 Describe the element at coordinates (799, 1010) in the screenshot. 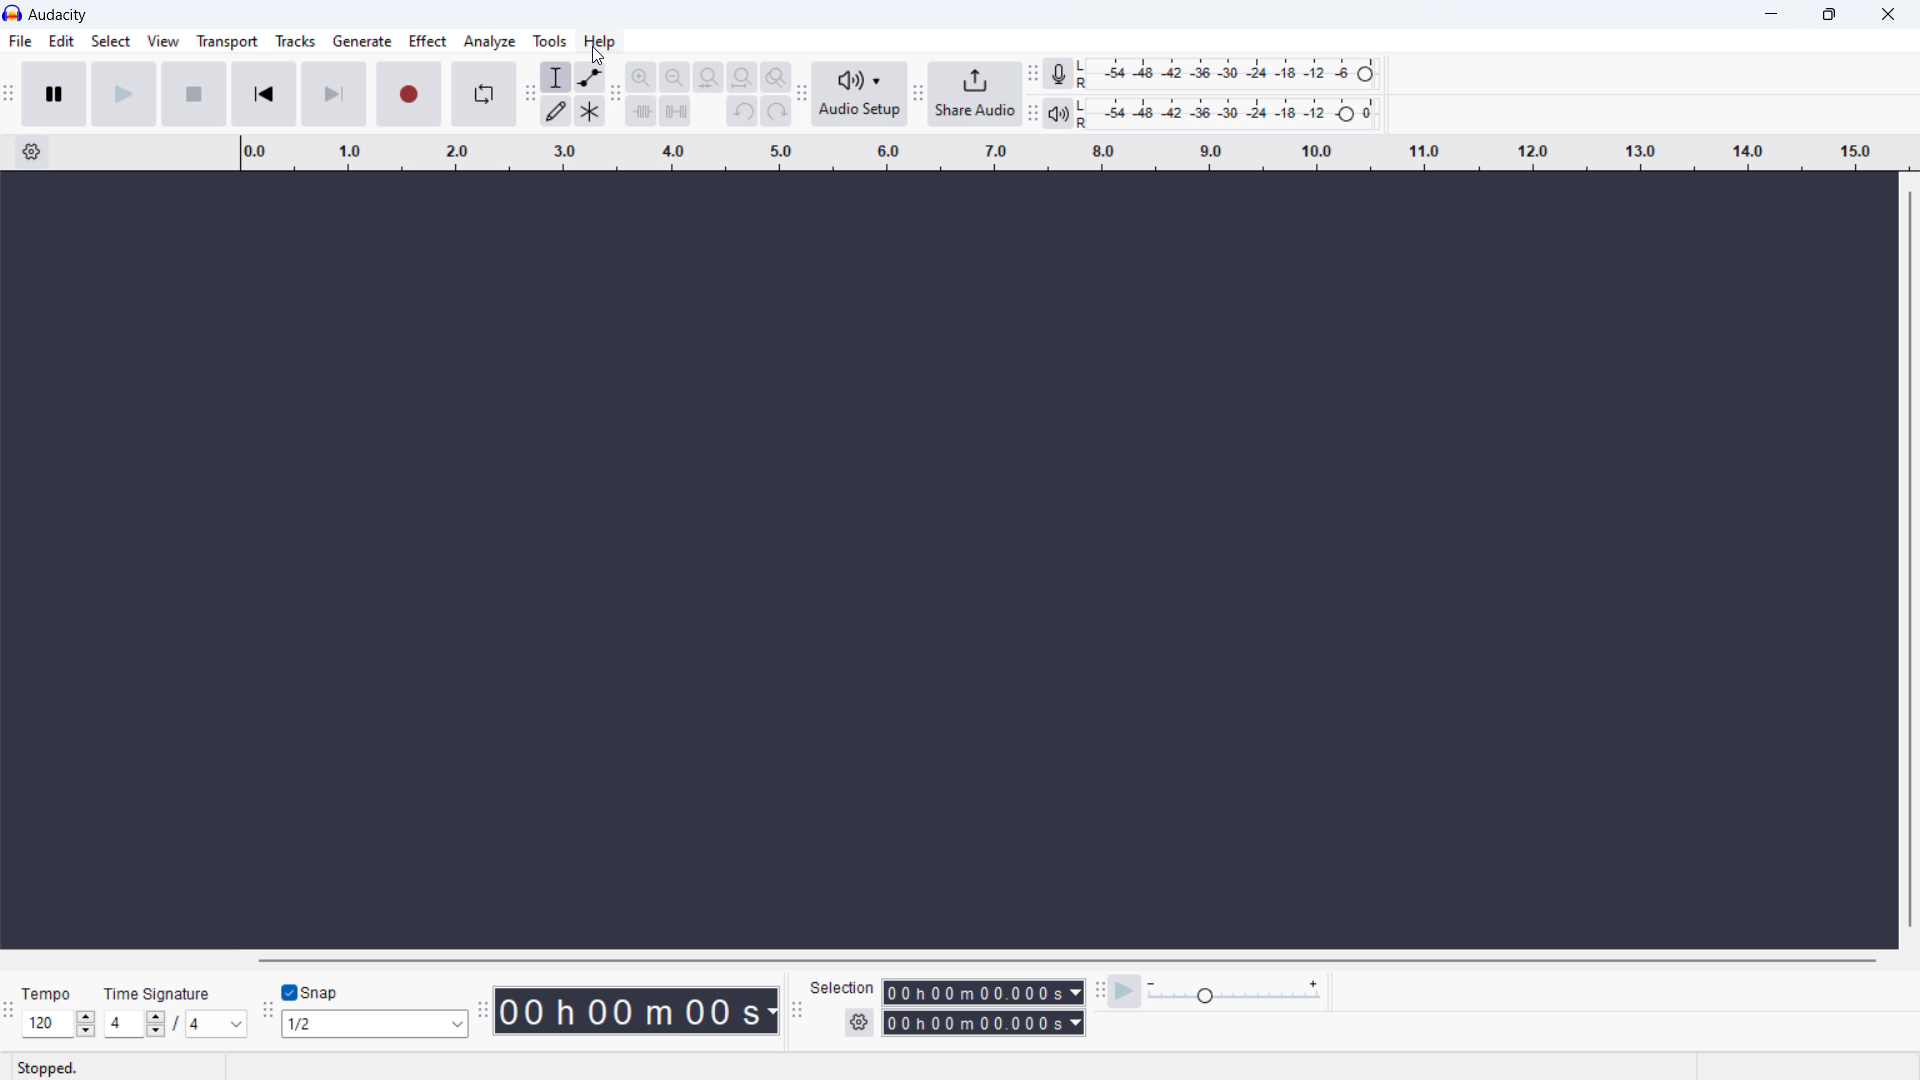

I see `selection toolbar` at that location.